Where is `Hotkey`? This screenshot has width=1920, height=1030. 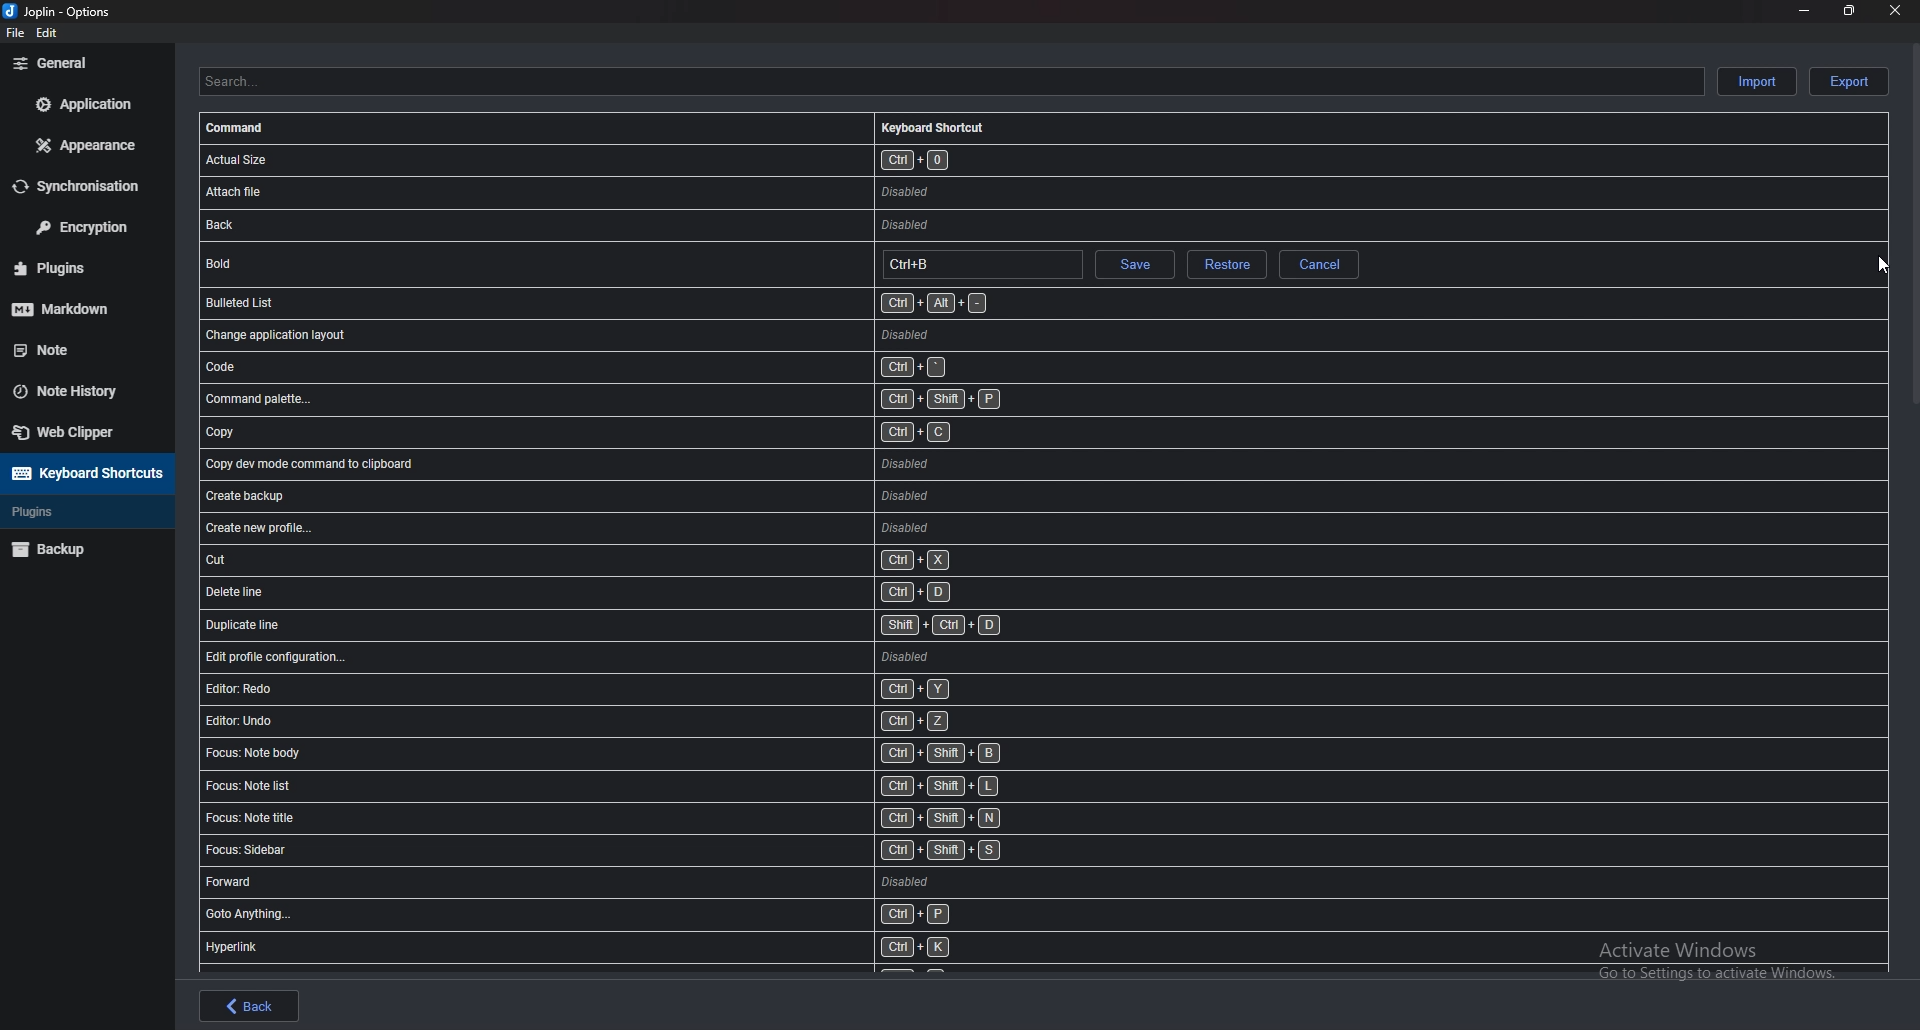
Hotkey is located at coordinates (981, 265).